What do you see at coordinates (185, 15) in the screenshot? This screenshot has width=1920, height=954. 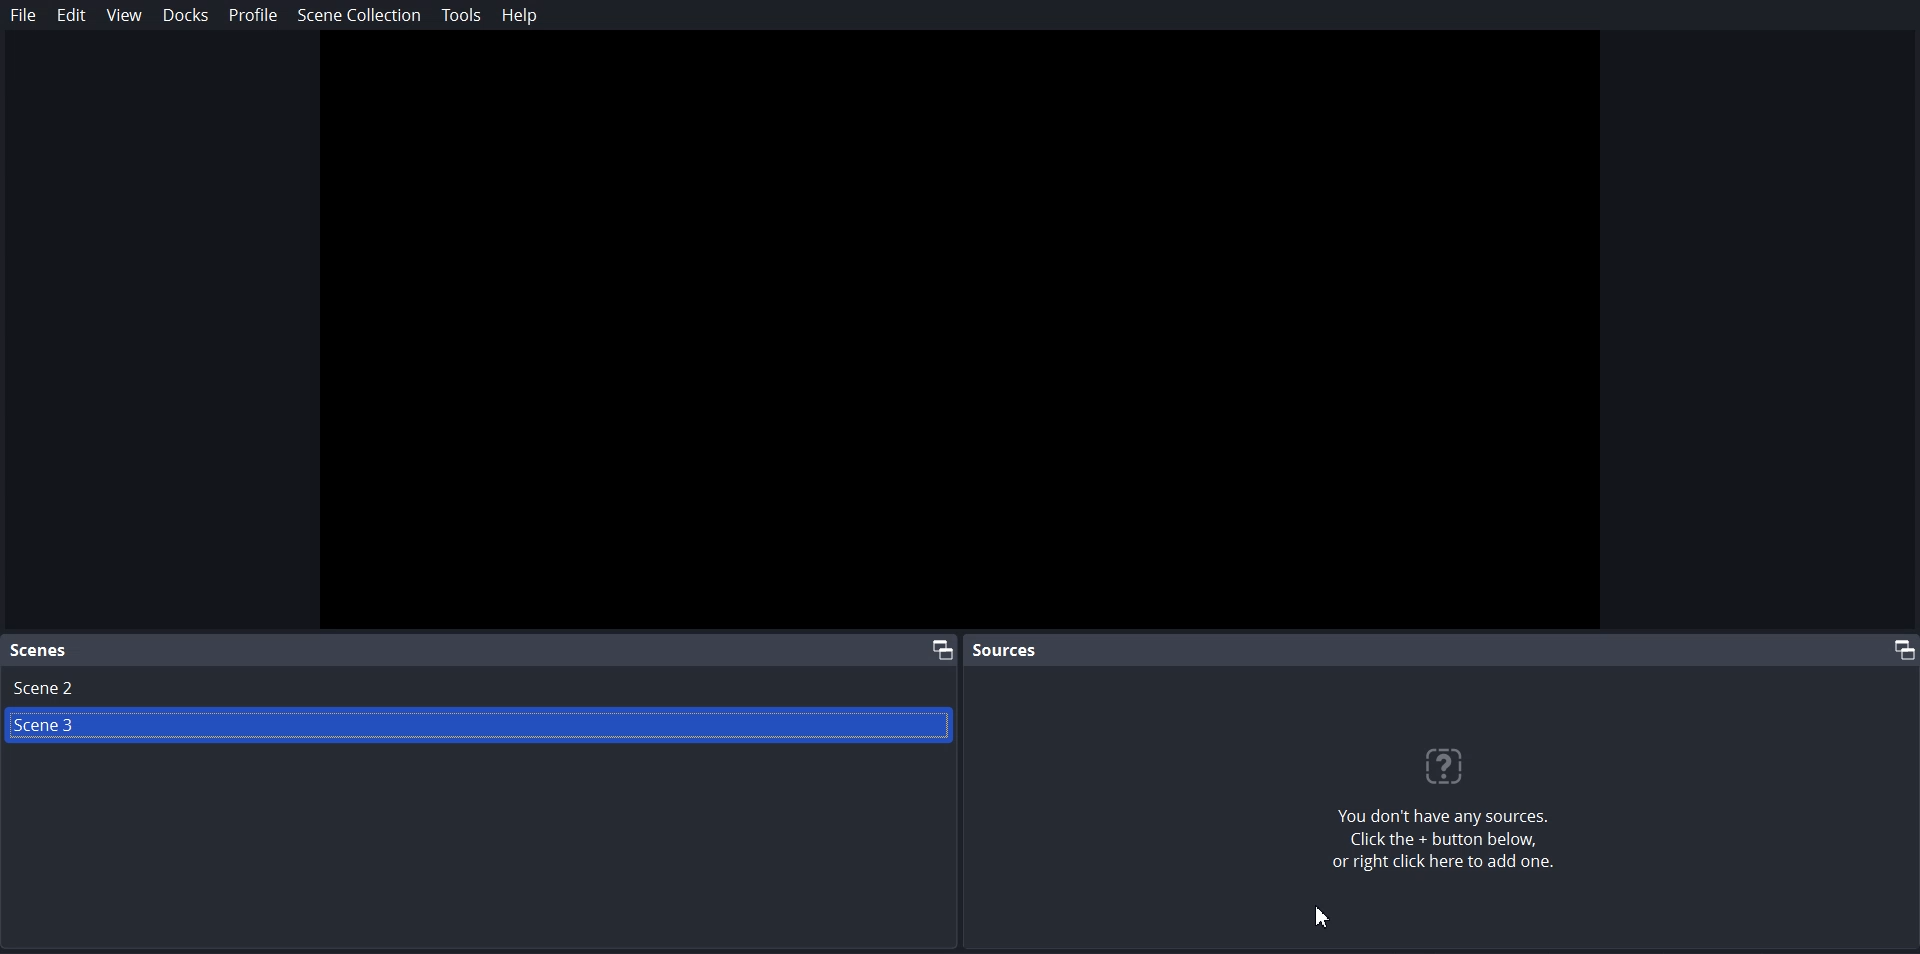 I see `Docks` at bounding box center [185, 15].